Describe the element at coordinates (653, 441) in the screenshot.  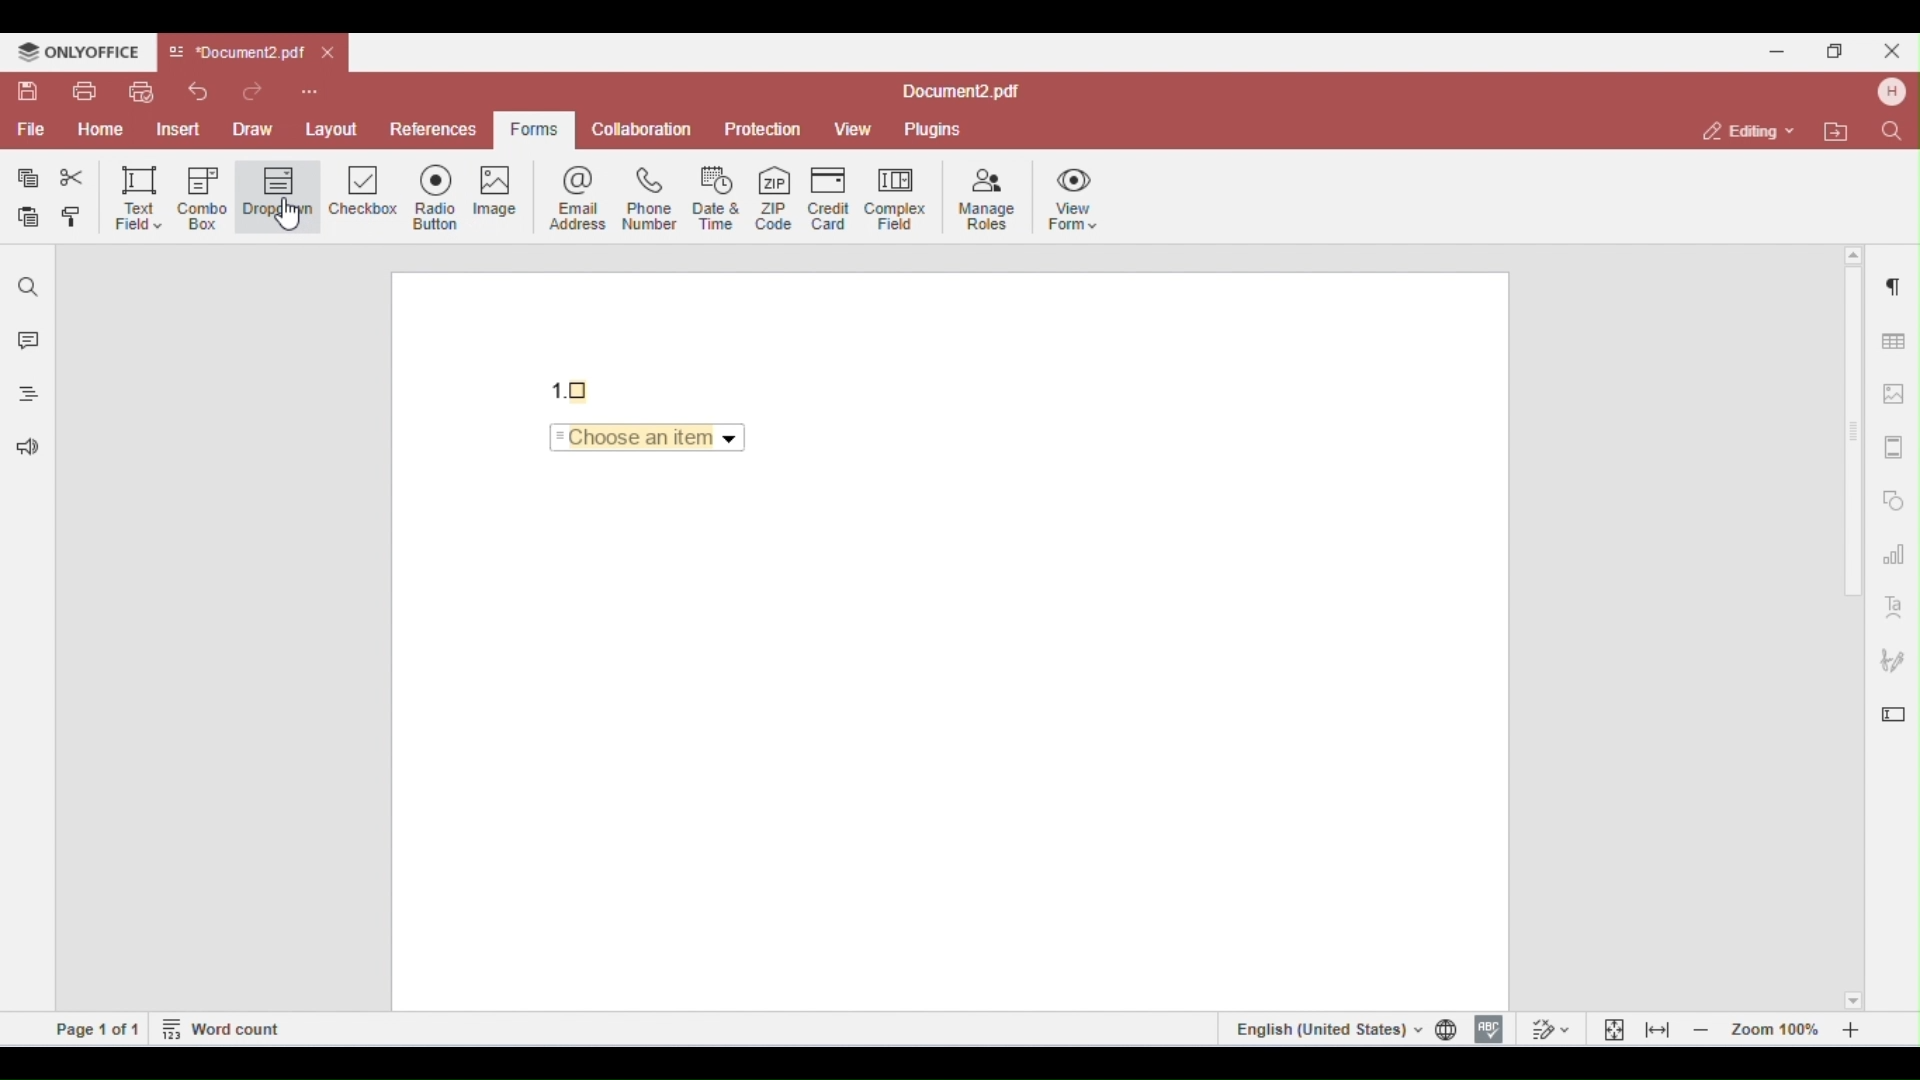
I see `drop down option appeared` at that location.